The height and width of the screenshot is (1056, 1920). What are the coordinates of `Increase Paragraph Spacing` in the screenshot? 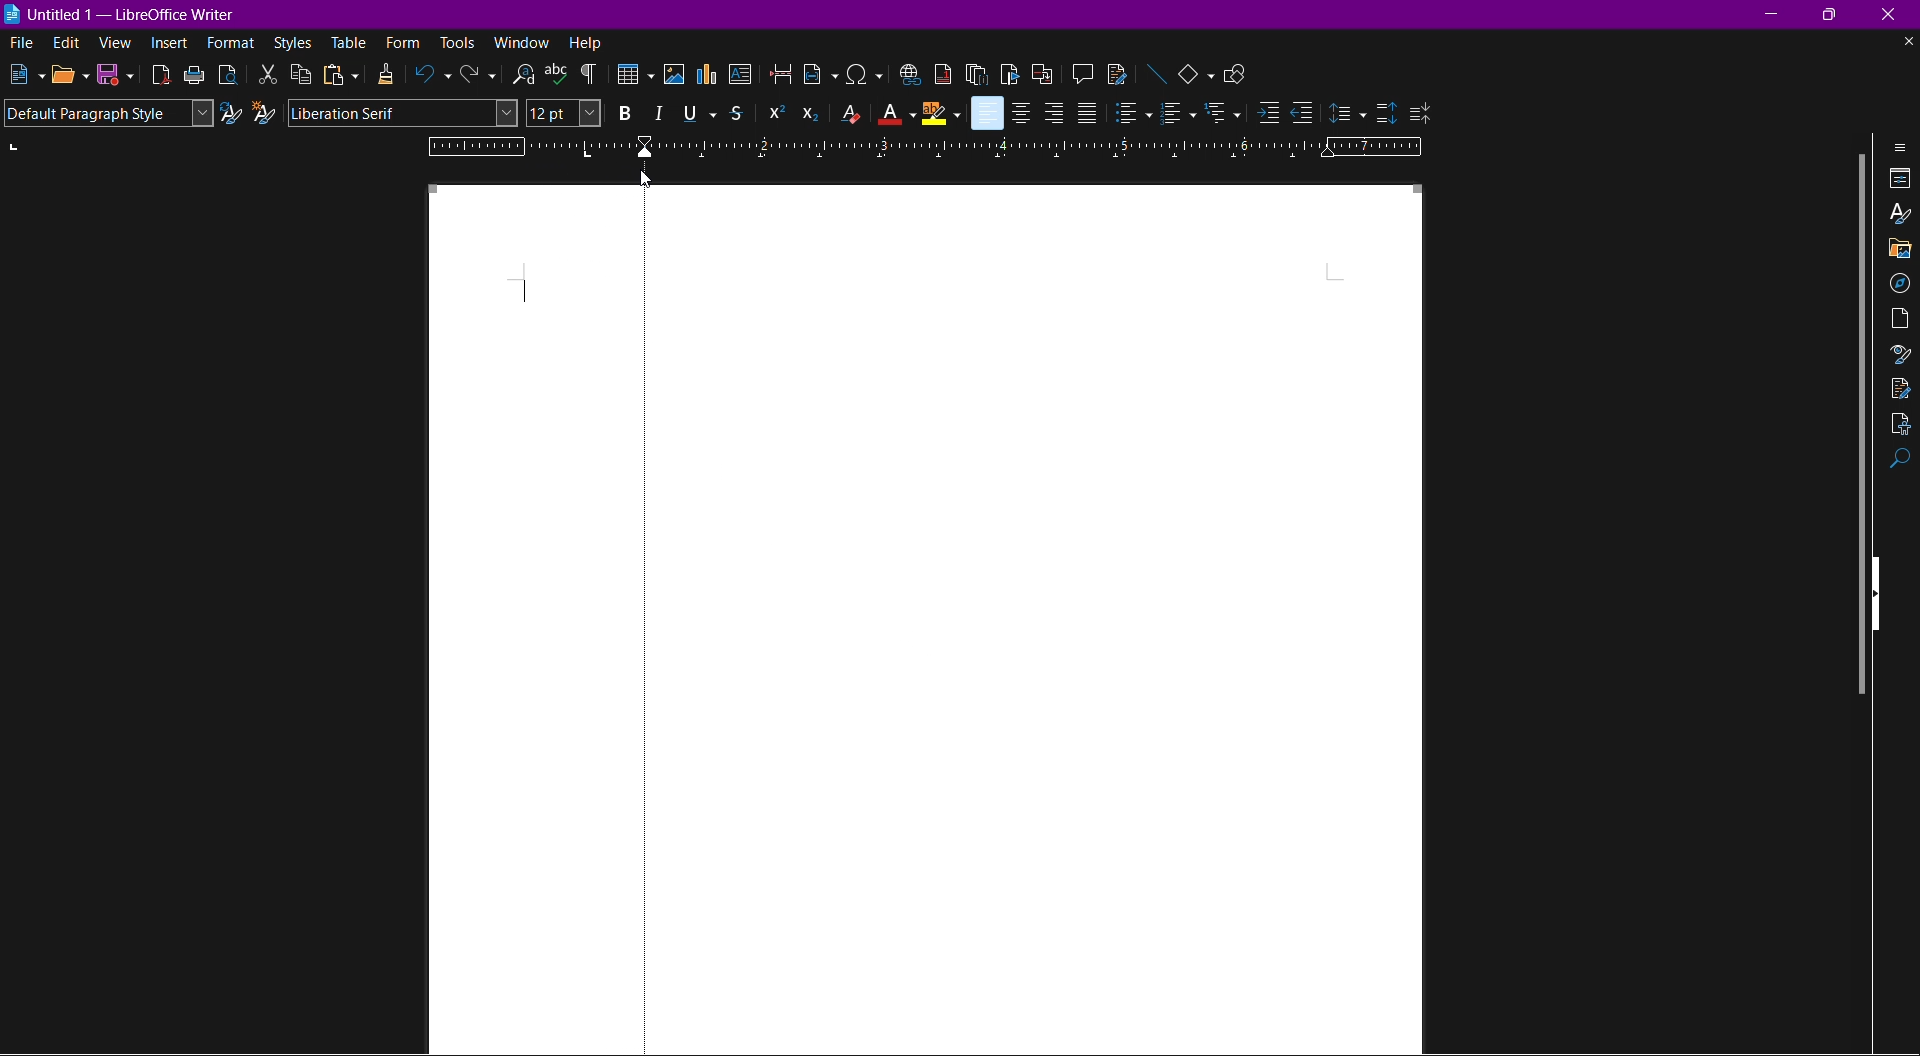 It's located at (1384, 109).